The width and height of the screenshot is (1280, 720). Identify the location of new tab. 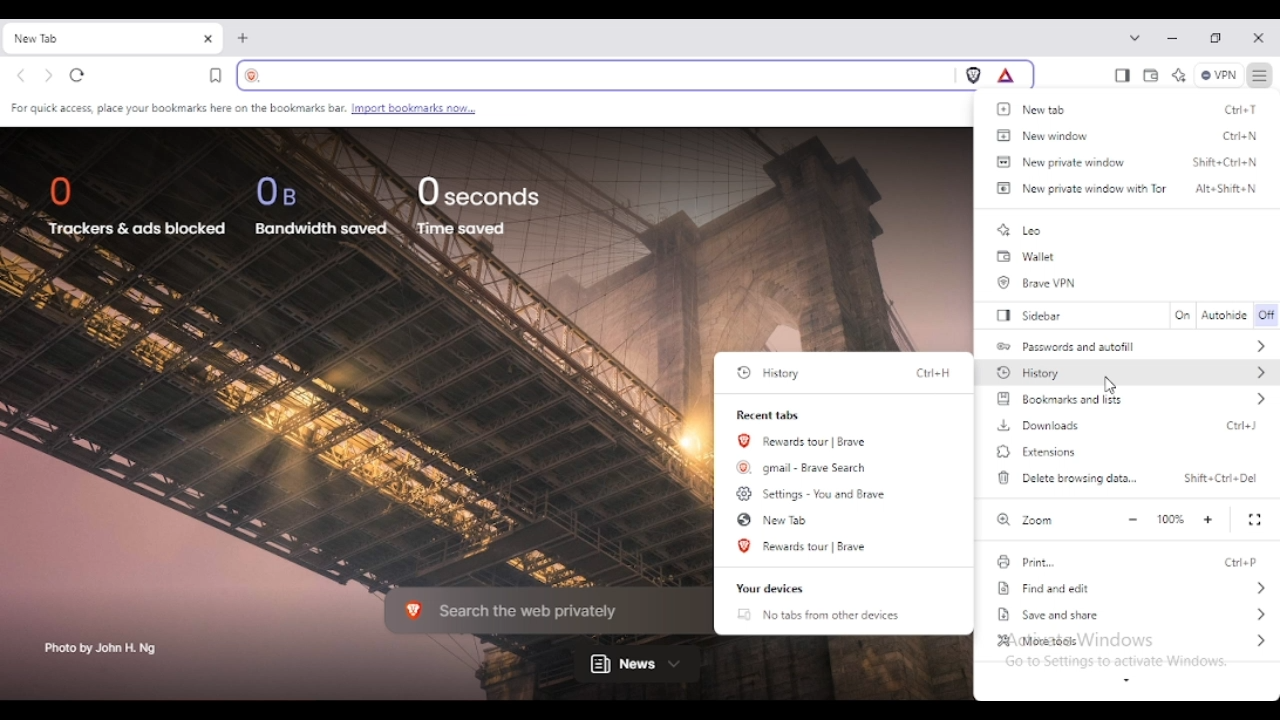
(773, 519).